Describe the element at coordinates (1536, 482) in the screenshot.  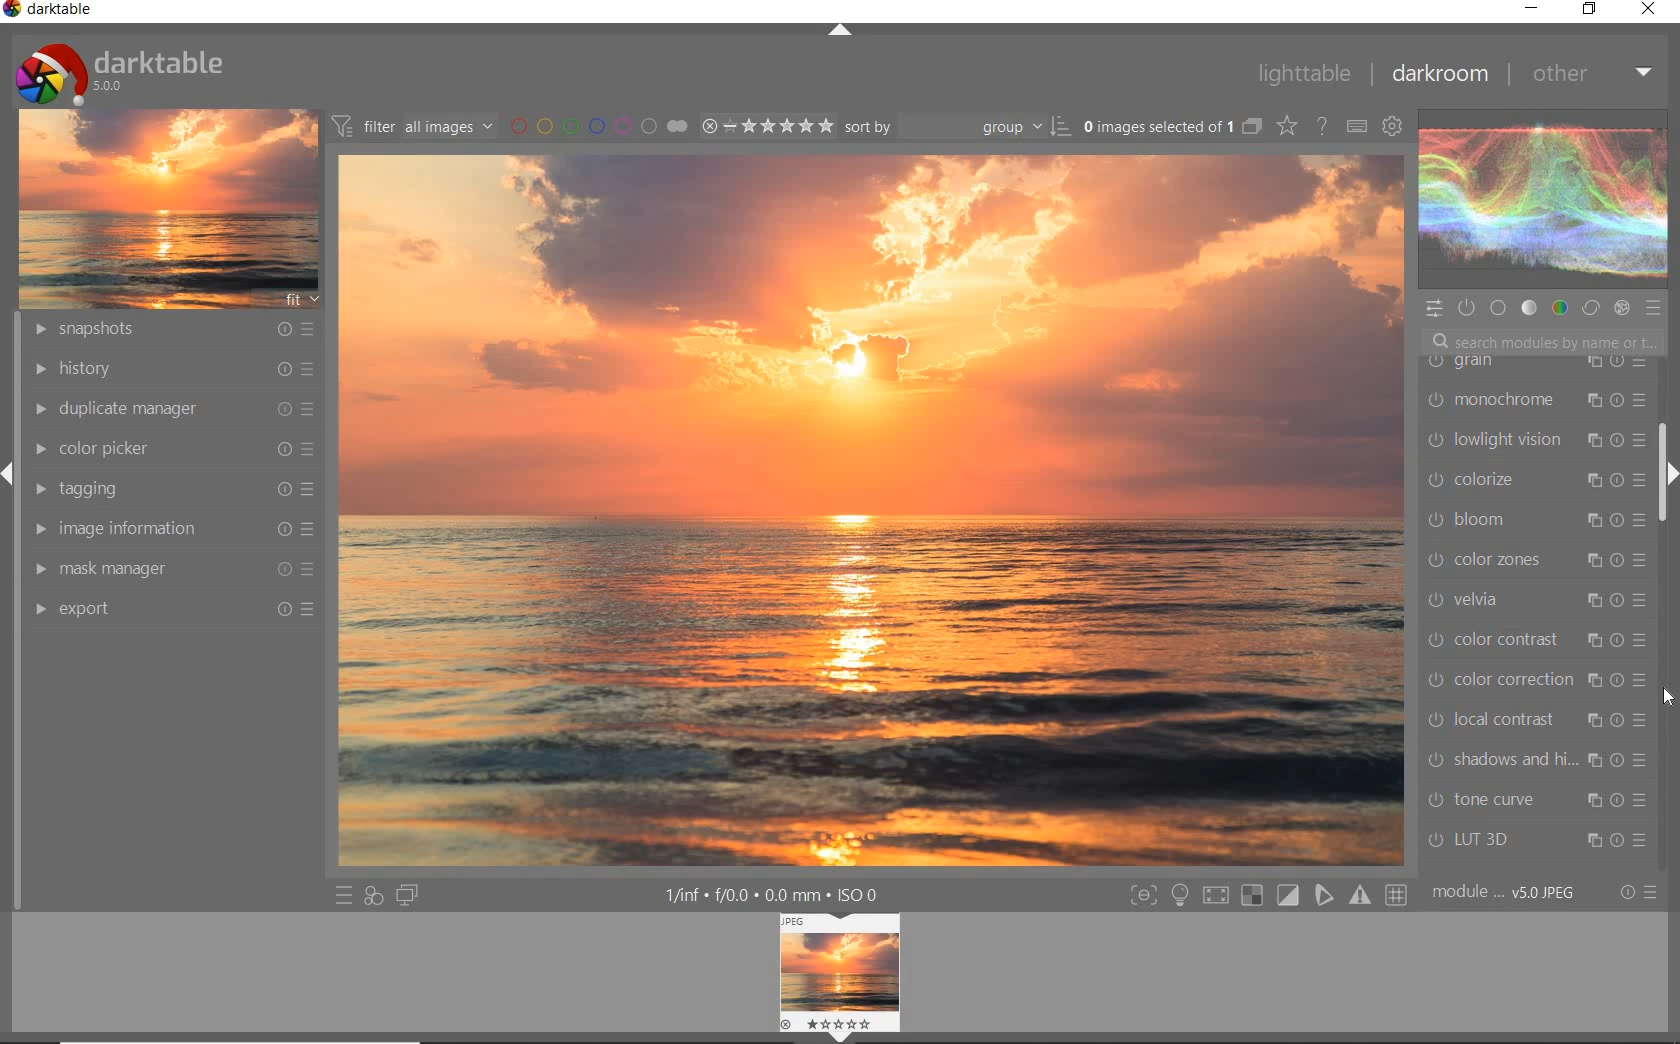
I see `colorize` at that location.